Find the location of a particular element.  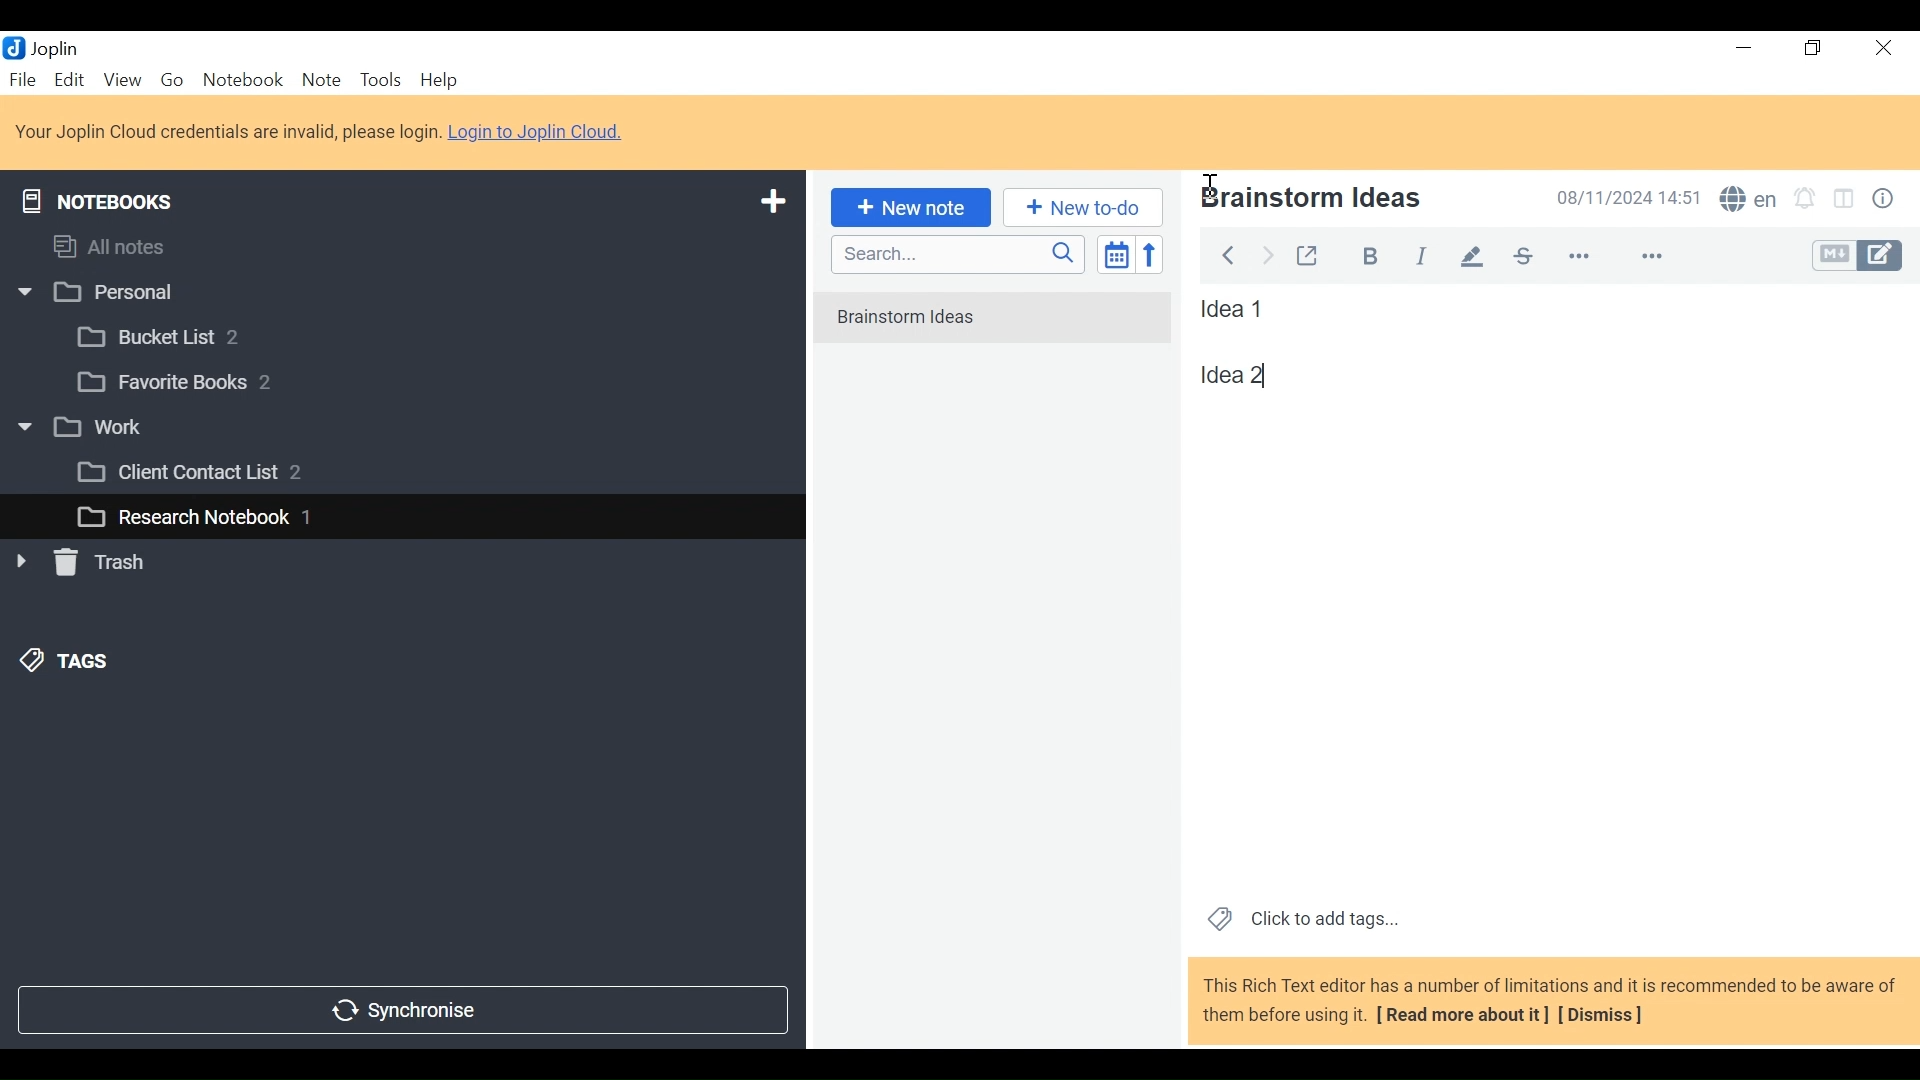

Add New to Do is located at coordinates (1083, 208).